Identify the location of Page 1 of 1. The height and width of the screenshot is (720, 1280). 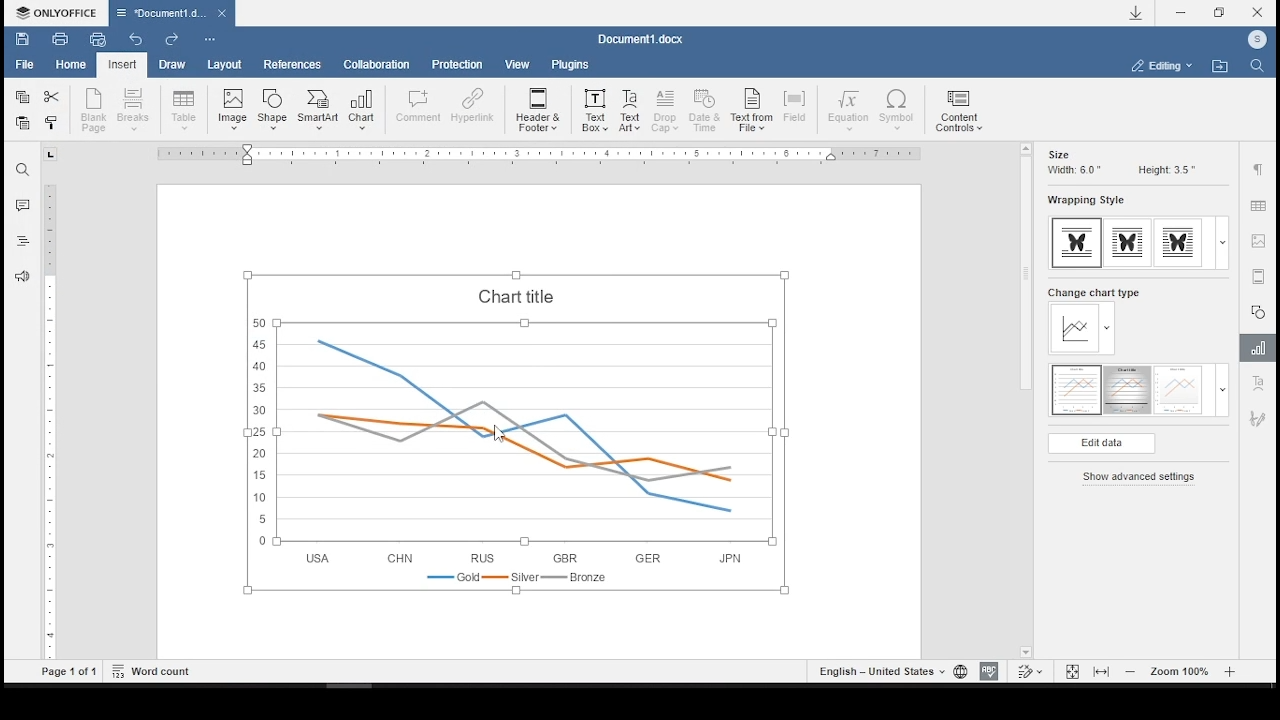
(69, 672).